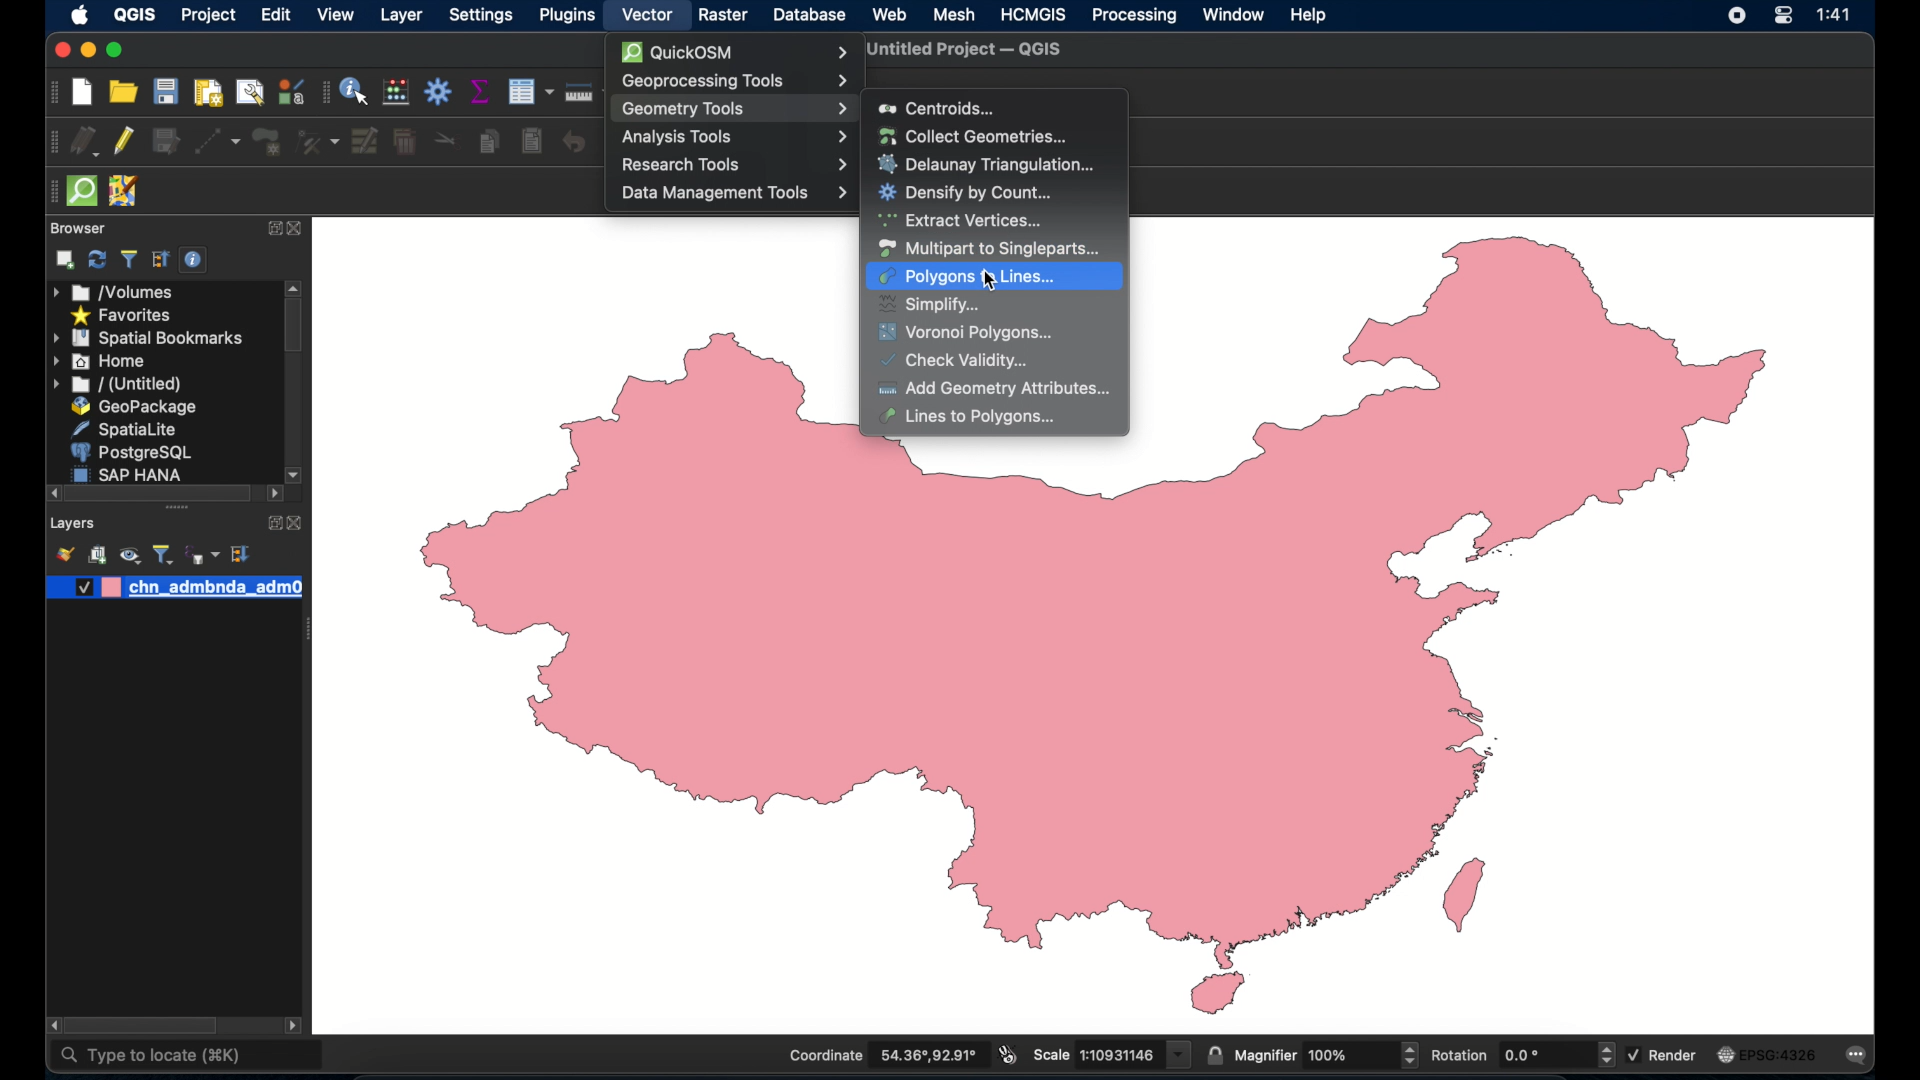  What do you see at coordinates (99, 361) in the screenshot?
I see `home` at bounding box center [99, 361].